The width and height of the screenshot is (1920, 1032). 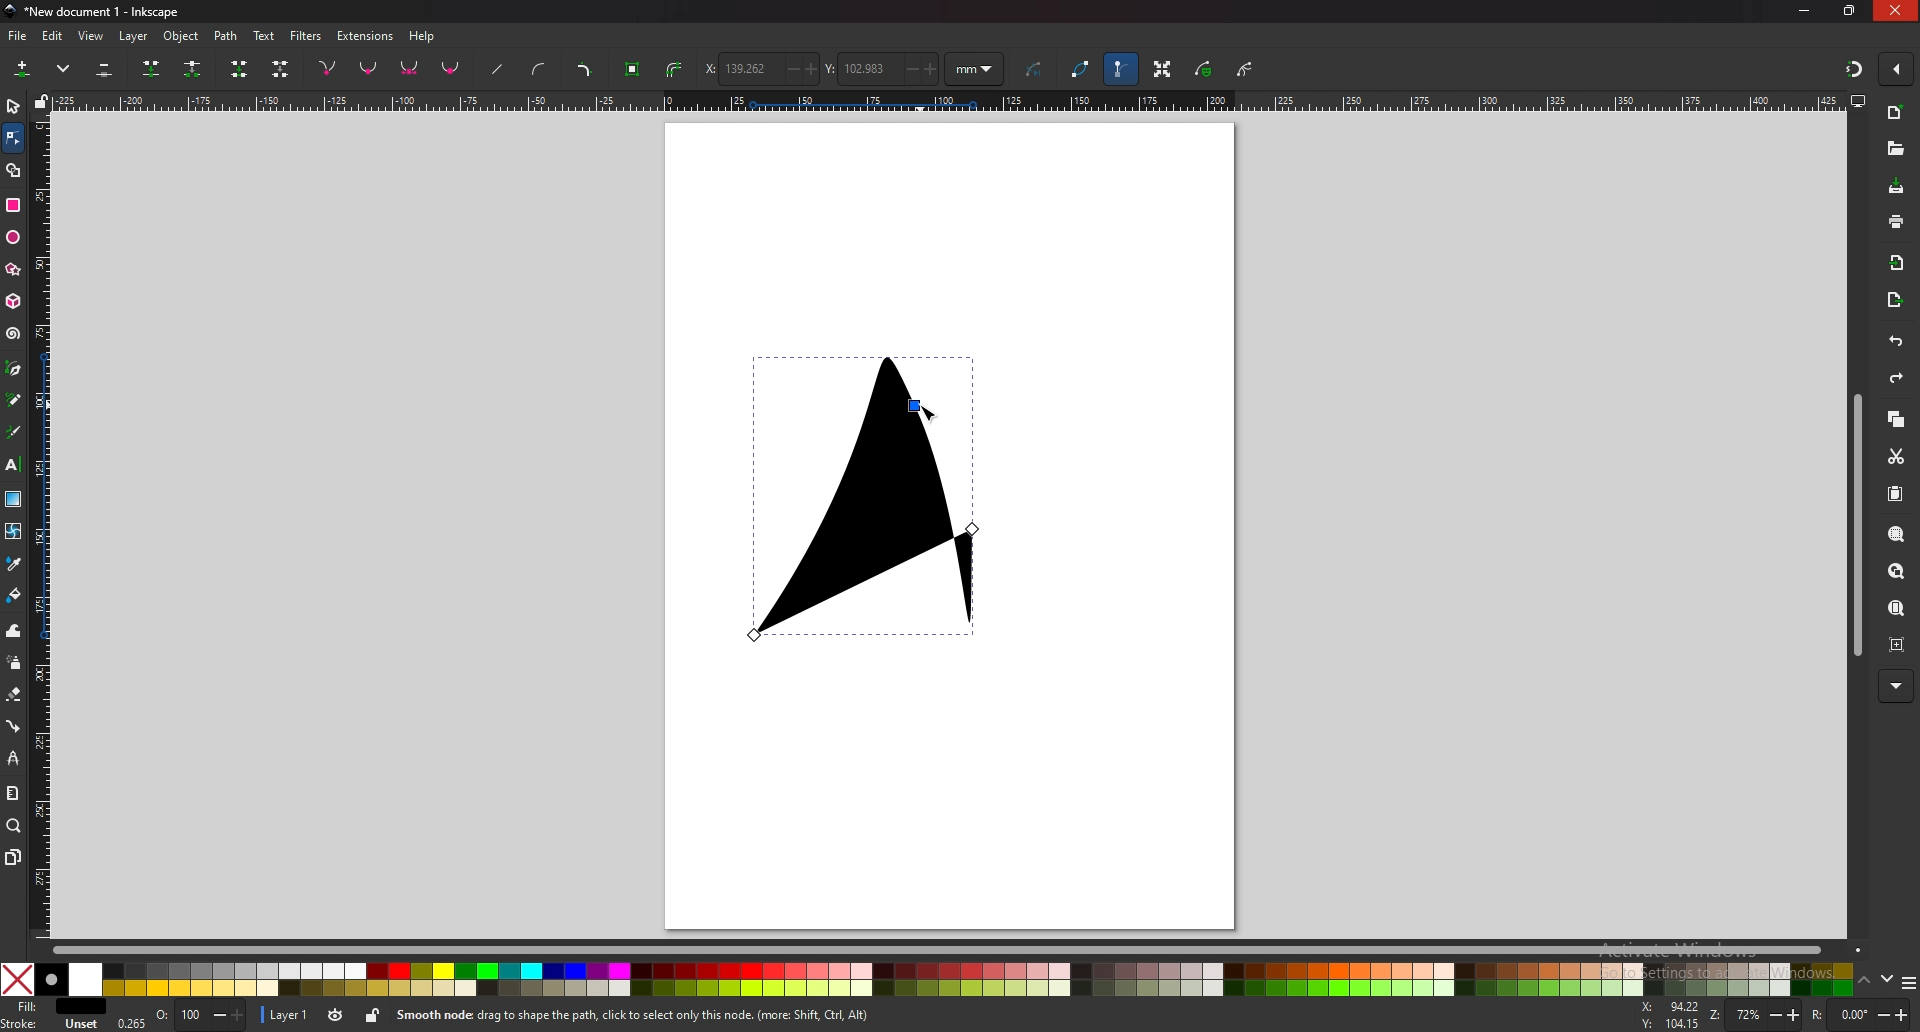 What do you see at coordinates (13, 563) in the screenshot?
I see `dropper` at bounding box center [13, 563].